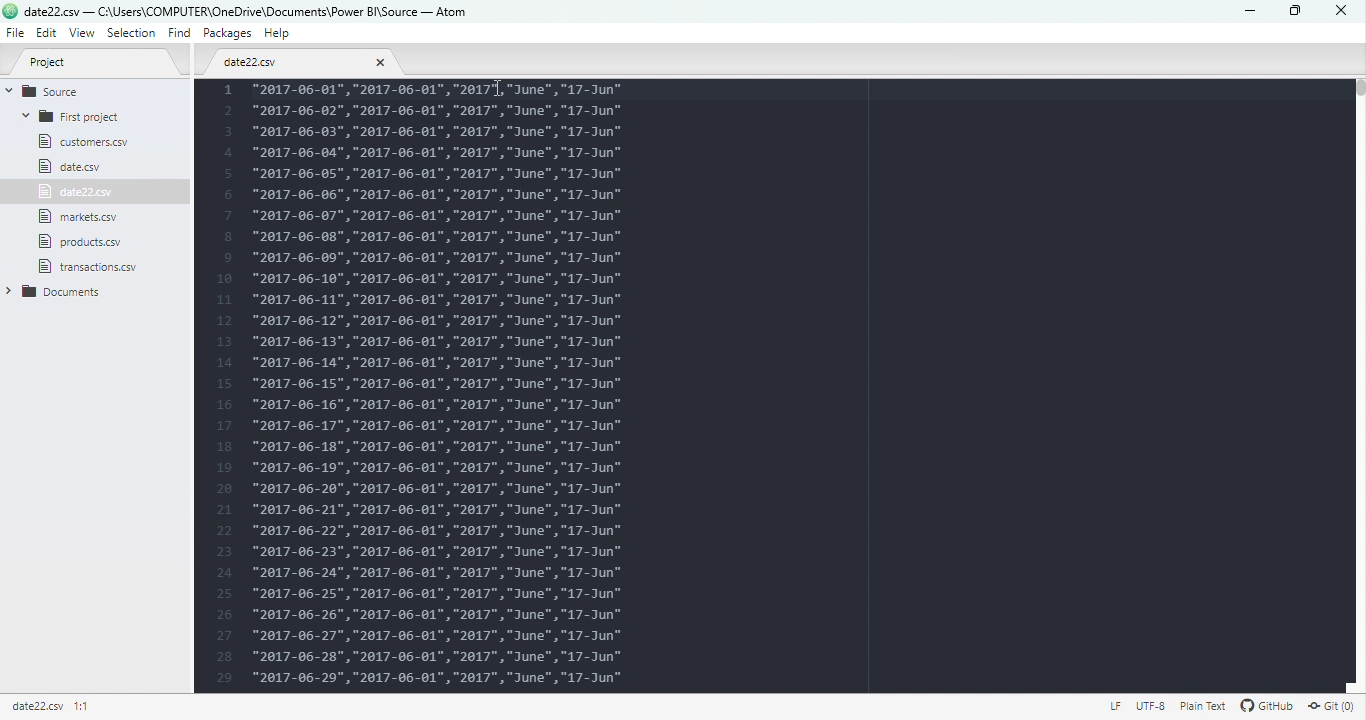  Describe the element at coordinates (82, 141) in the screenshot. I see `File` at that location.